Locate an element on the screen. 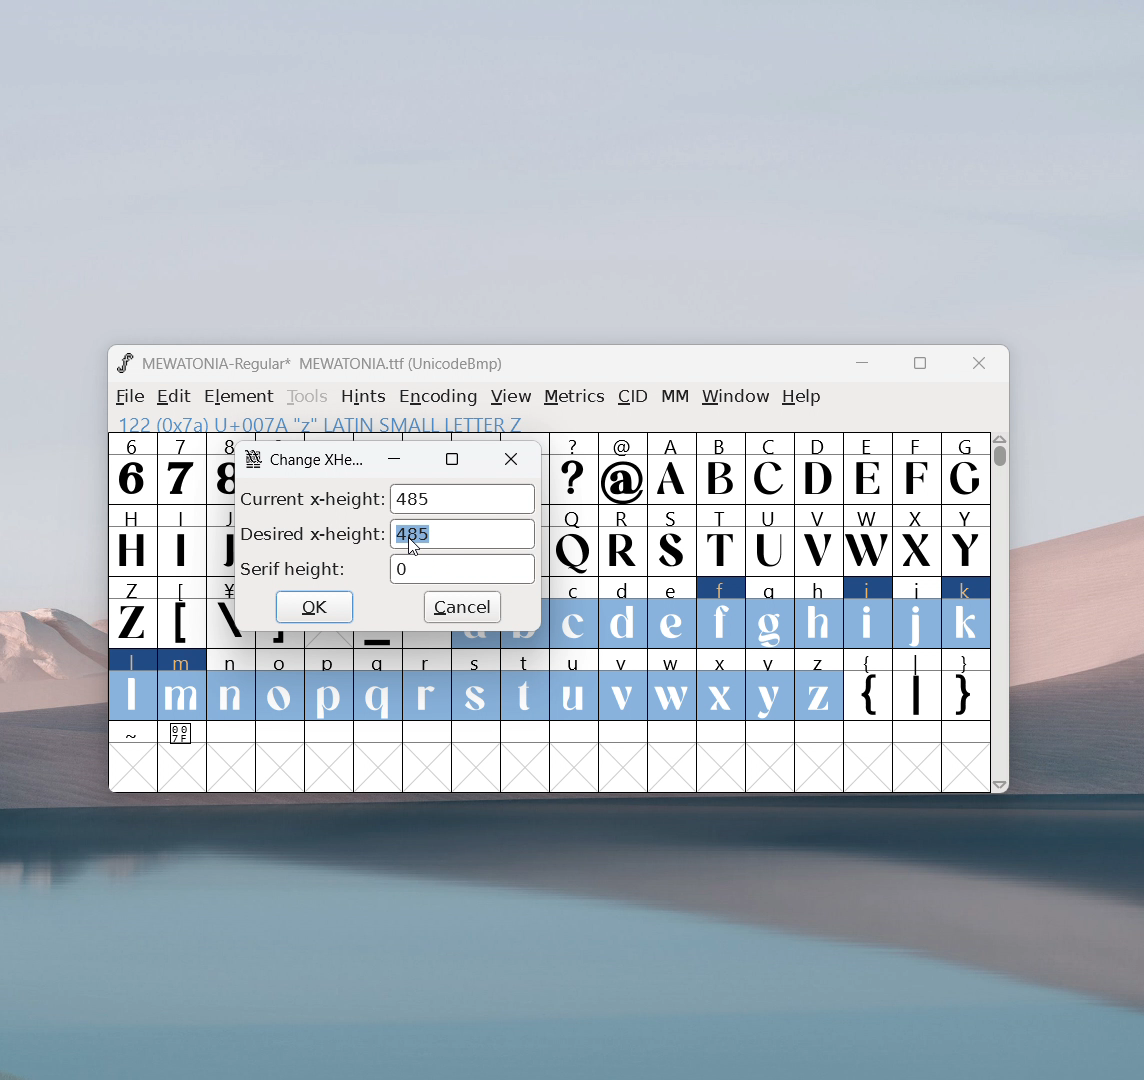  file is located at coordinates (127, 397).